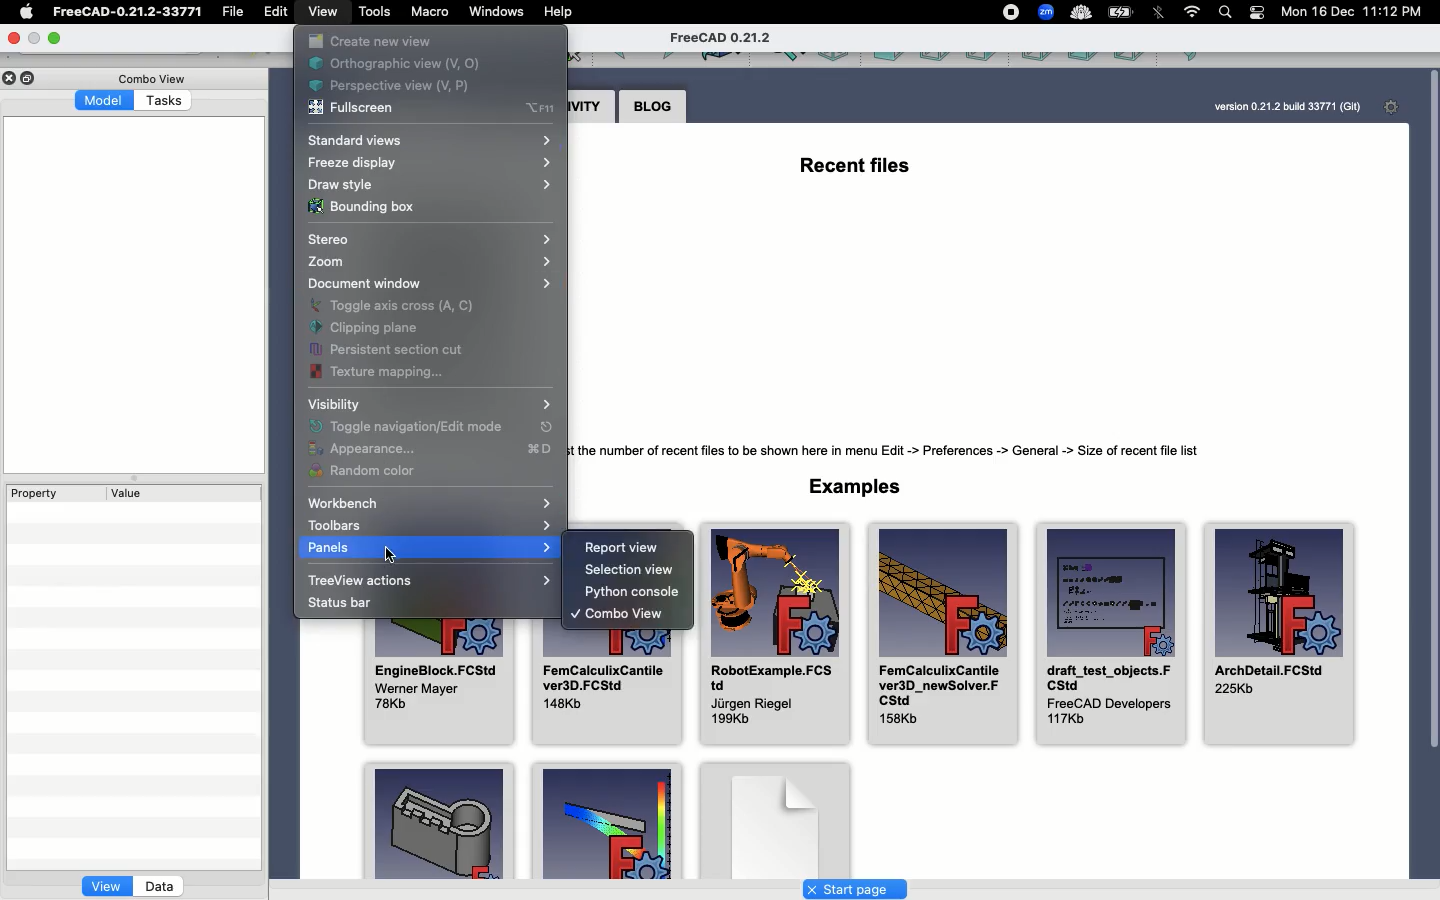  What do you see at coordinates (391, 555) in the screenshot?
I see `cursor` at bounding box center [391, 555].